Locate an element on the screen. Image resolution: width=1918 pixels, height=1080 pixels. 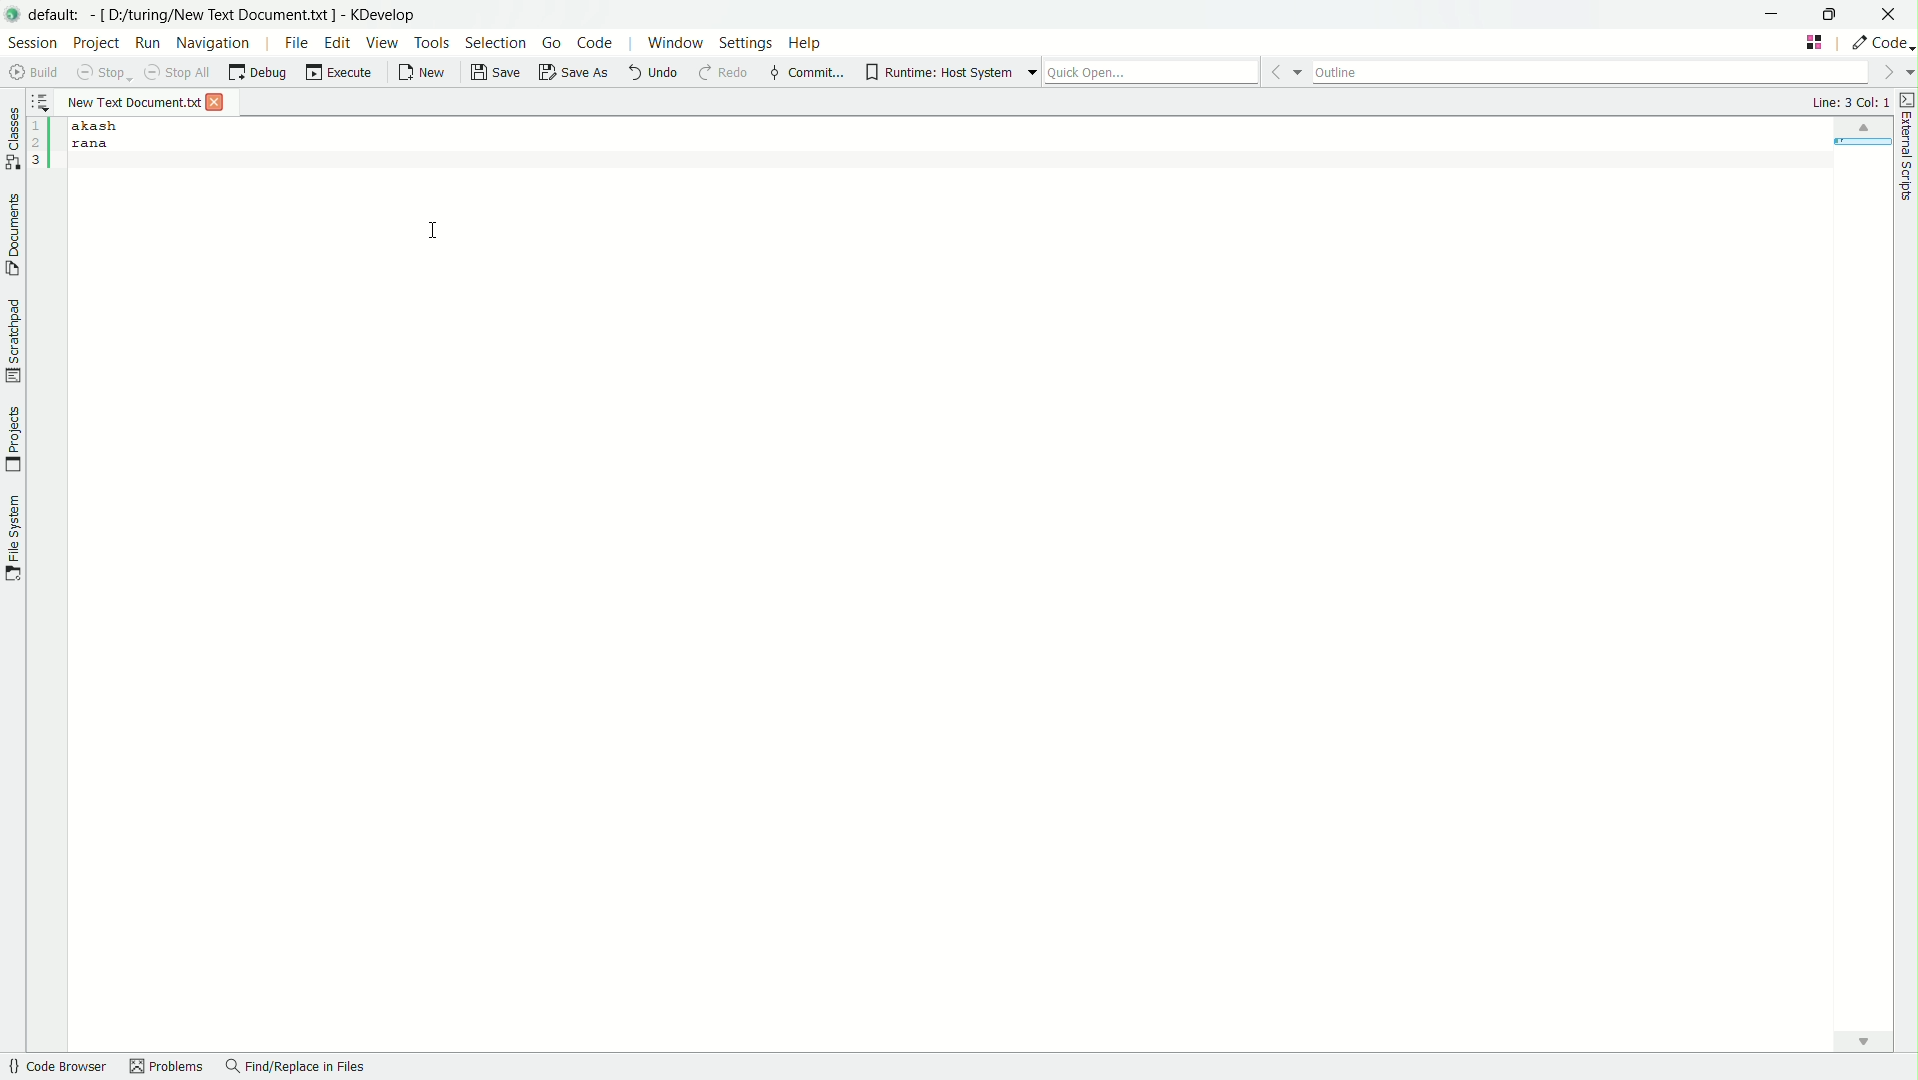
code menu is located at coordinates (595, 43).